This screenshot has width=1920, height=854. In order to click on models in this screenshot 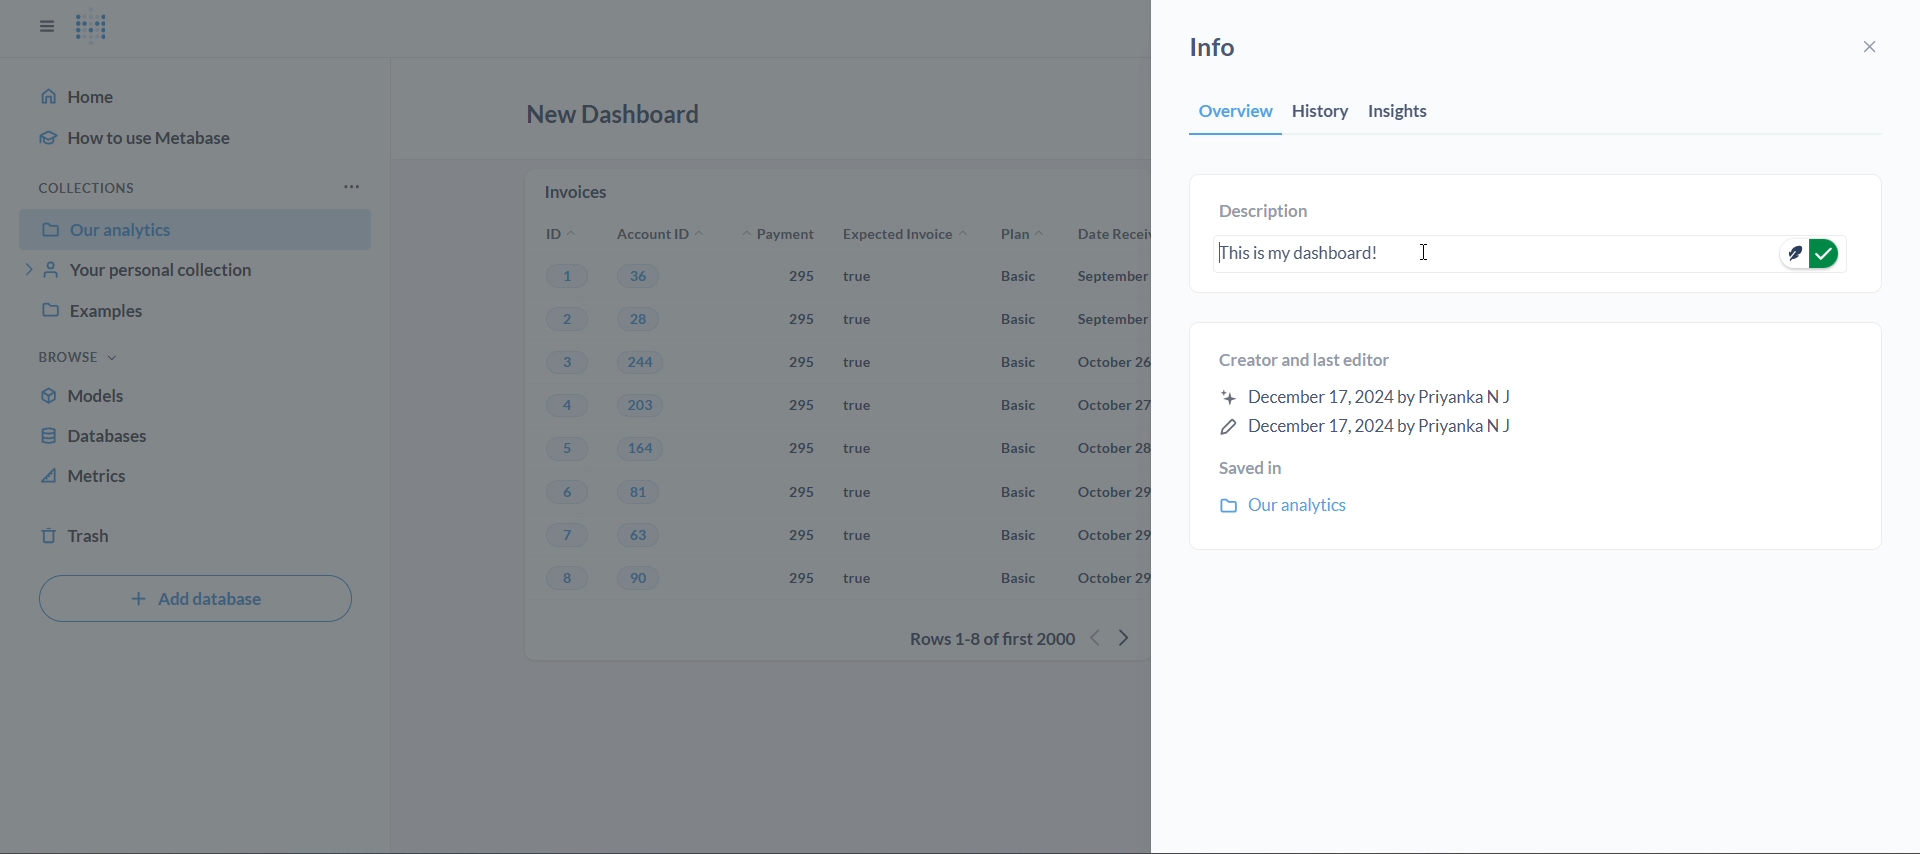, I will do `click(195, 399)`.